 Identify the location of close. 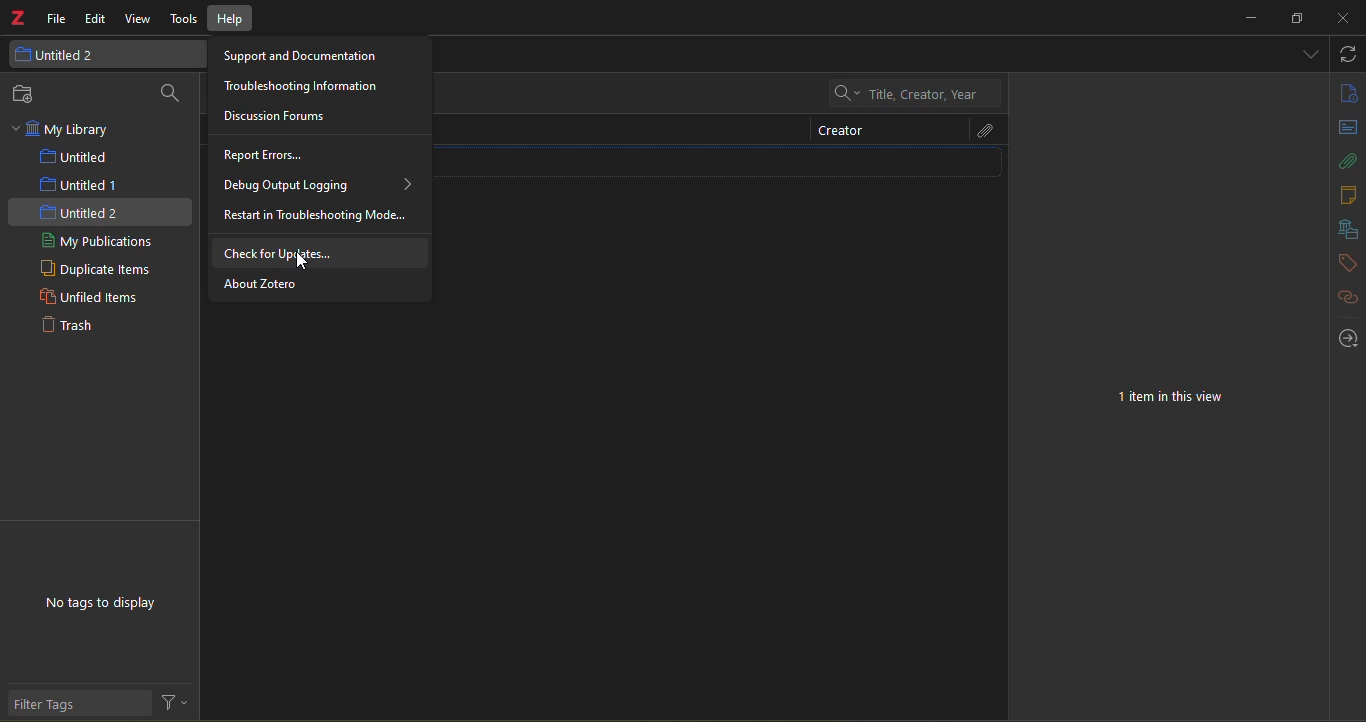
(1341, 18).